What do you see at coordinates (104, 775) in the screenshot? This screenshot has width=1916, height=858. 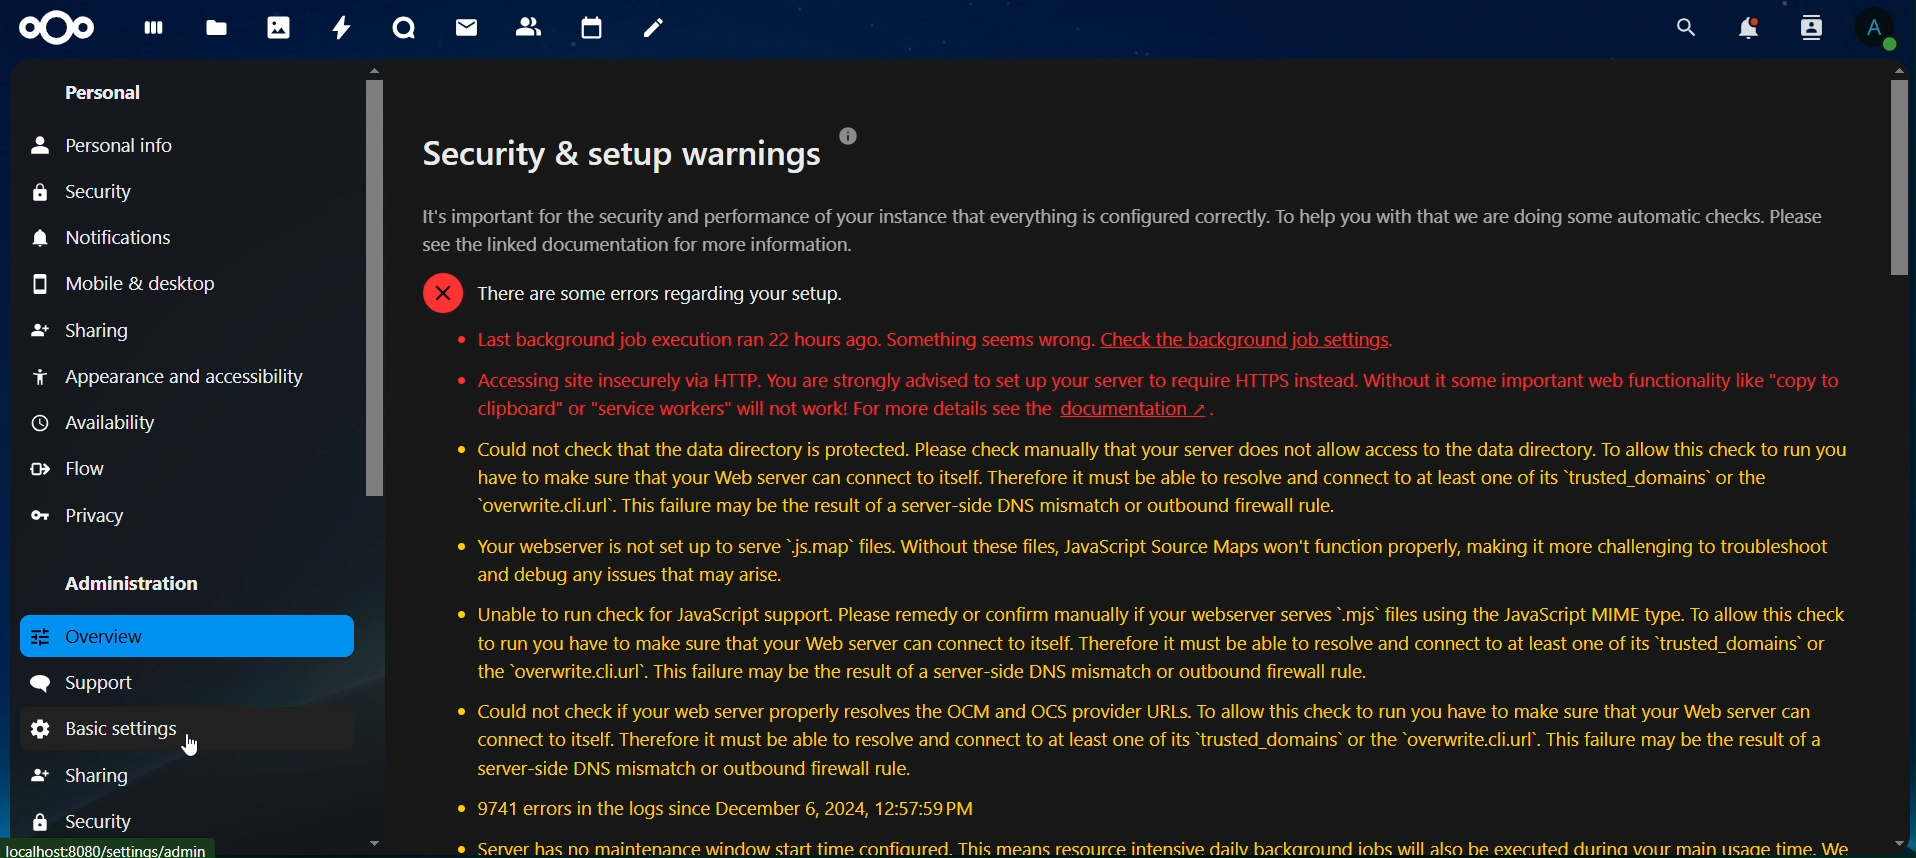 I see `sharing` at bounding box center [104, 775].